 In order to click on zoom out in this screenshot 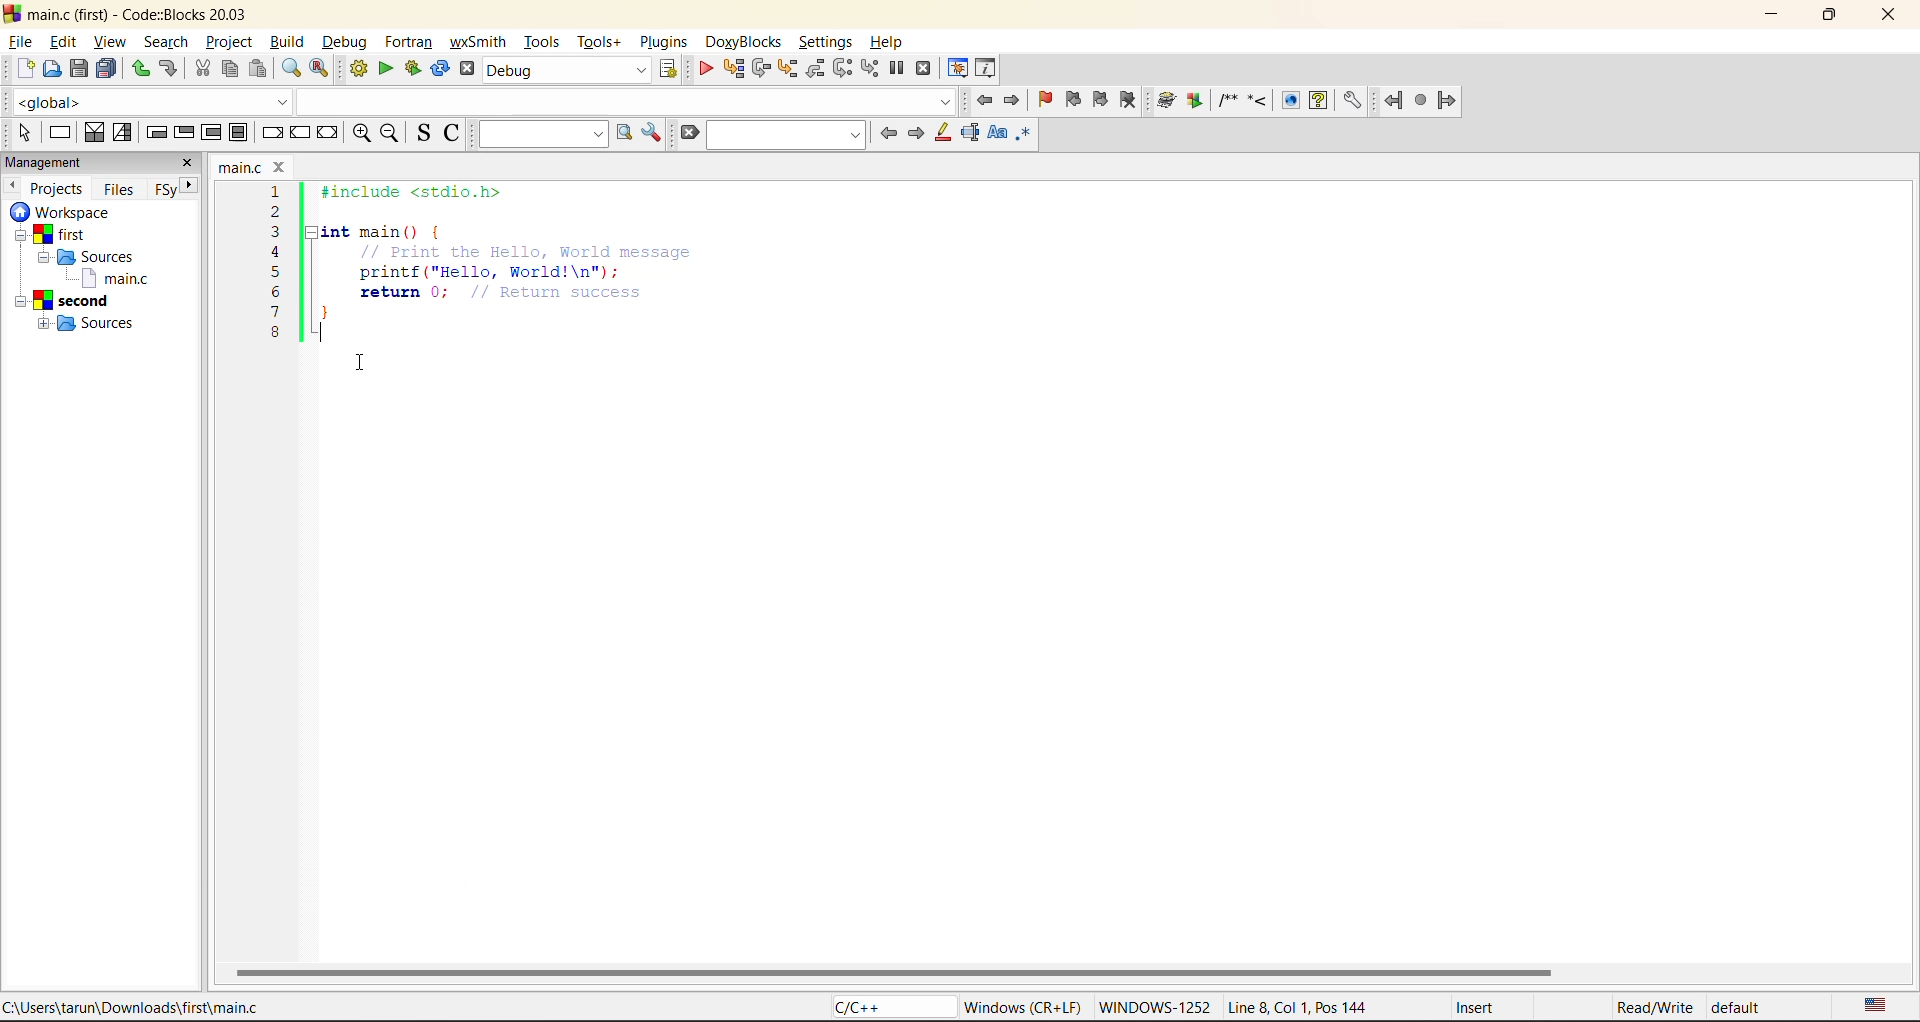, I will do `click(392, 134)`.